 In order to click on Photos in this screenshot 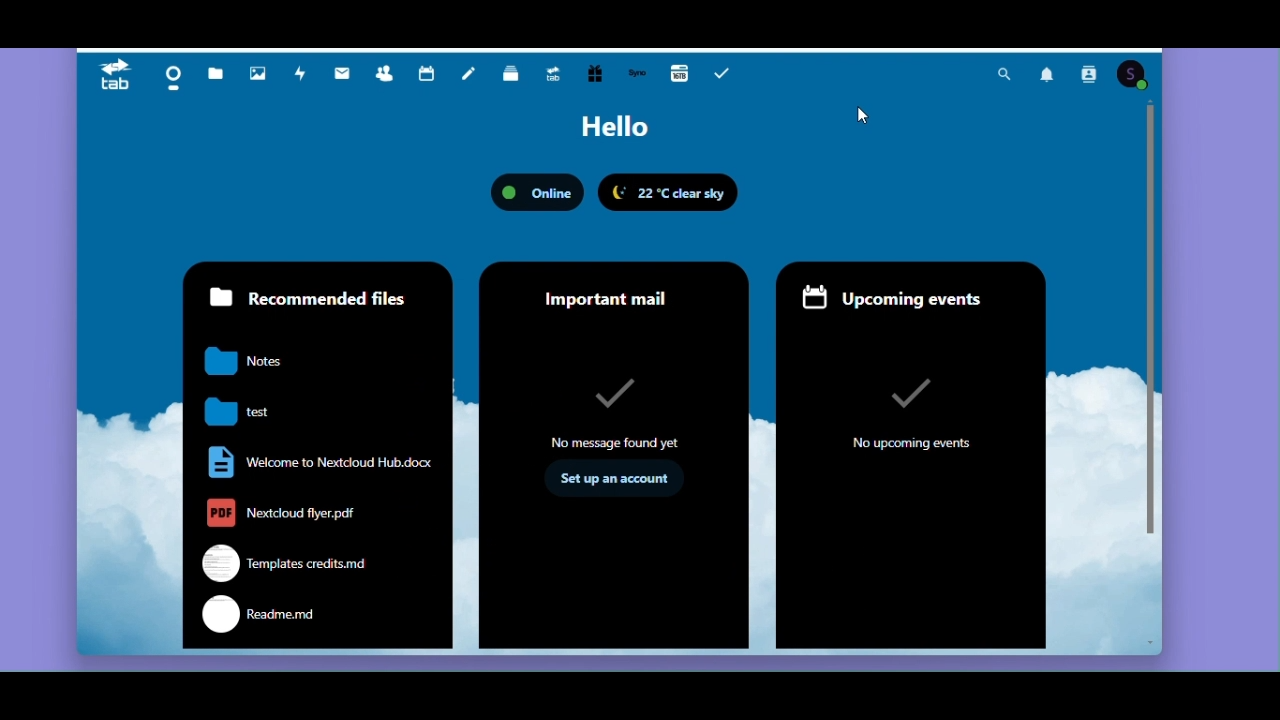, I will do `click(255, 70)`.